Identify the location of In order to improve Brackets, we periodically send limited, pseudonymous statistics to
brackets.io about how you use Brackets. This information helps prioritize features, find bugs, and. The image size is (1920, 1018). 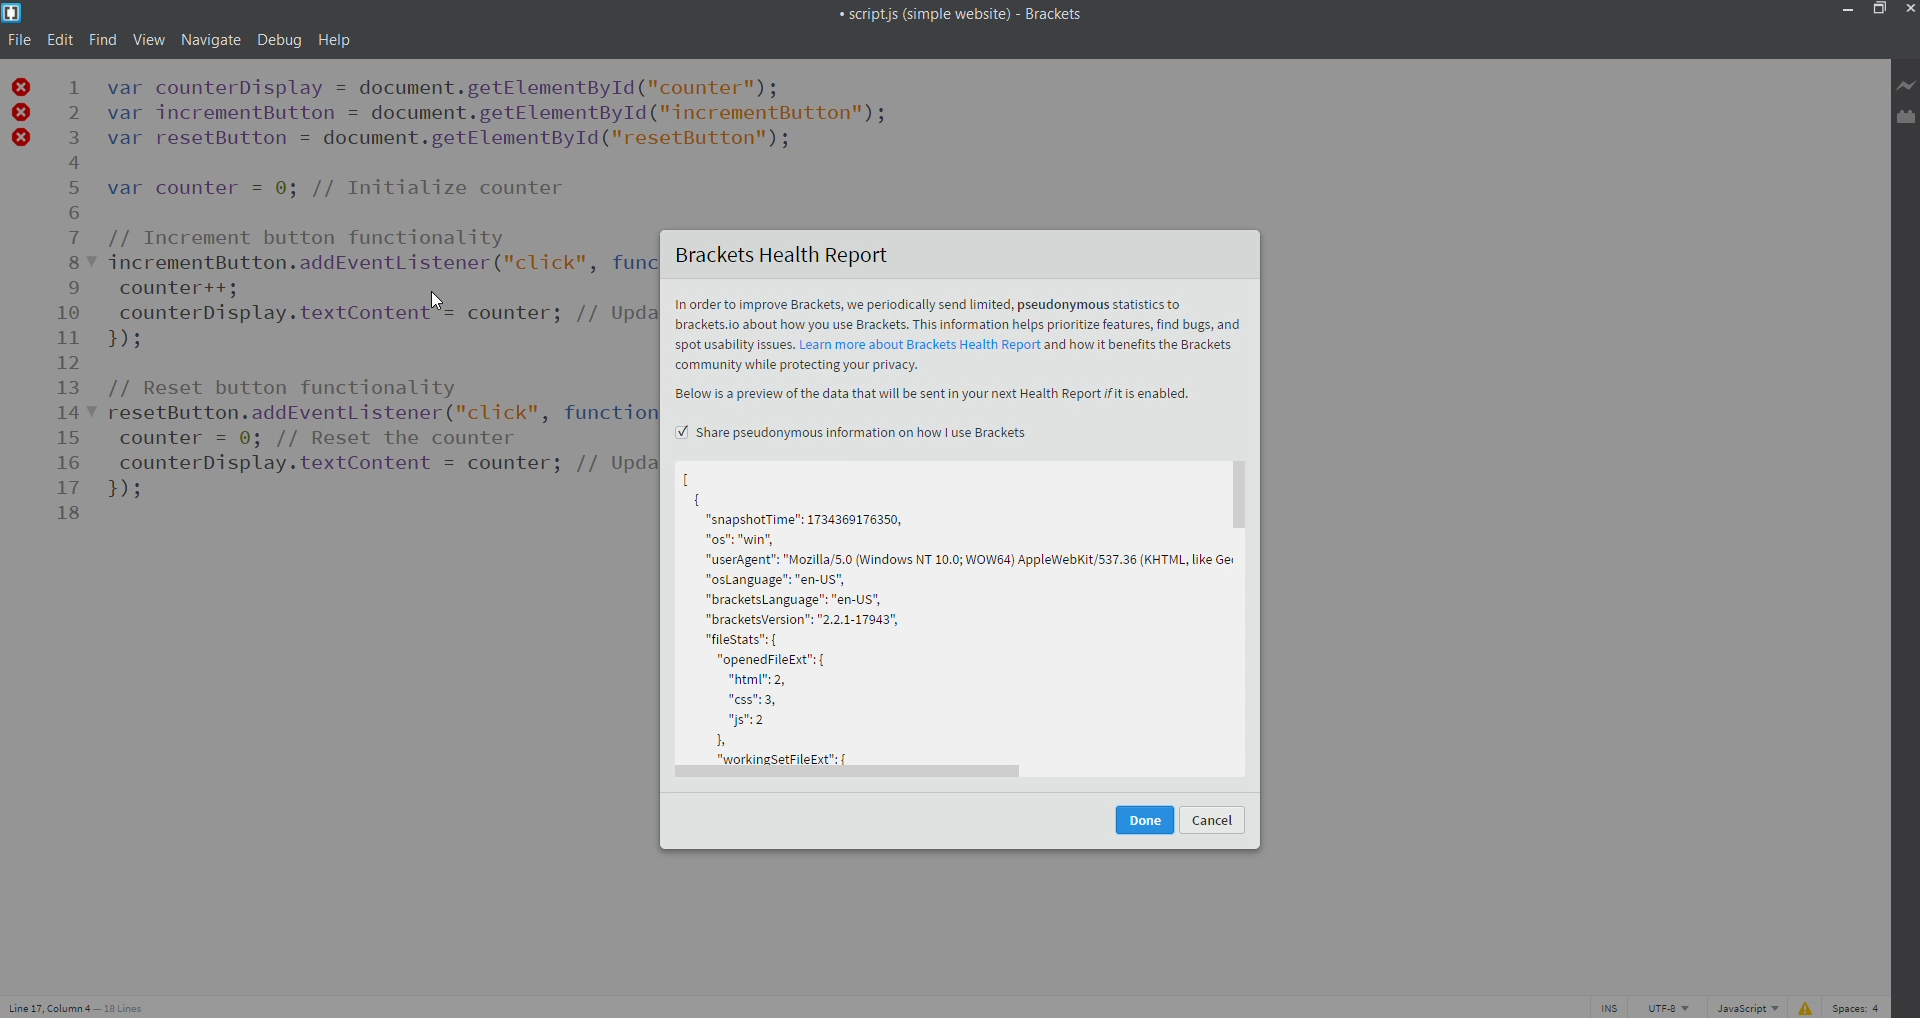
(958, 314).